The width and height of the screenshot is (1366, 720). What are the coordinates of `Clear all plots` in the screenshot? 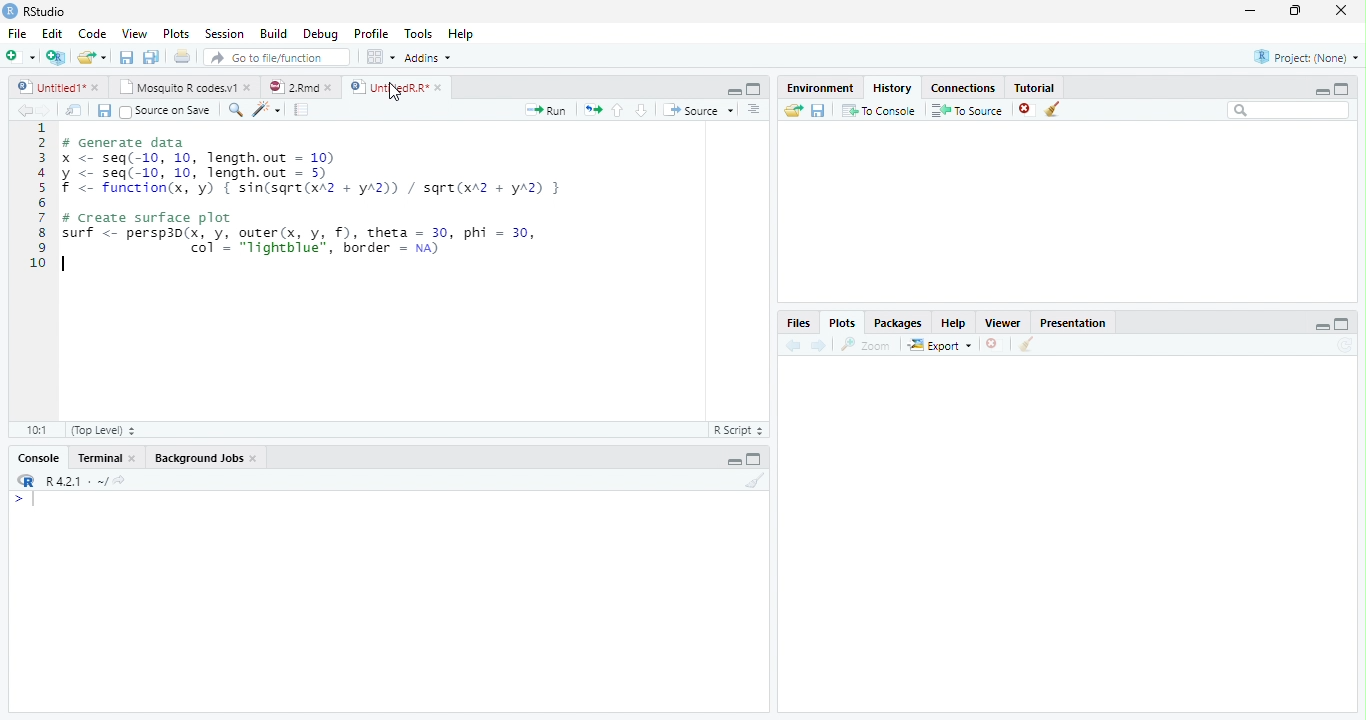 It's located at (1026, 344).